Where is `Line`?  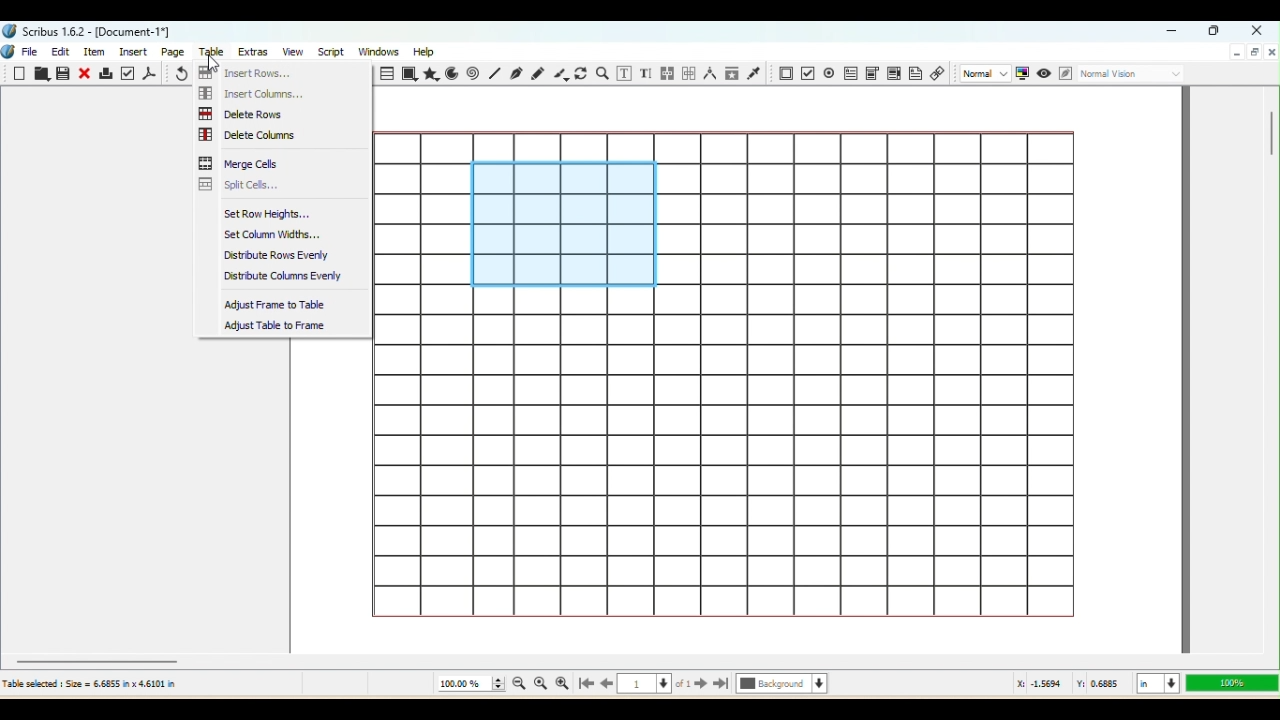
Line is located at coordinates (494, 74).